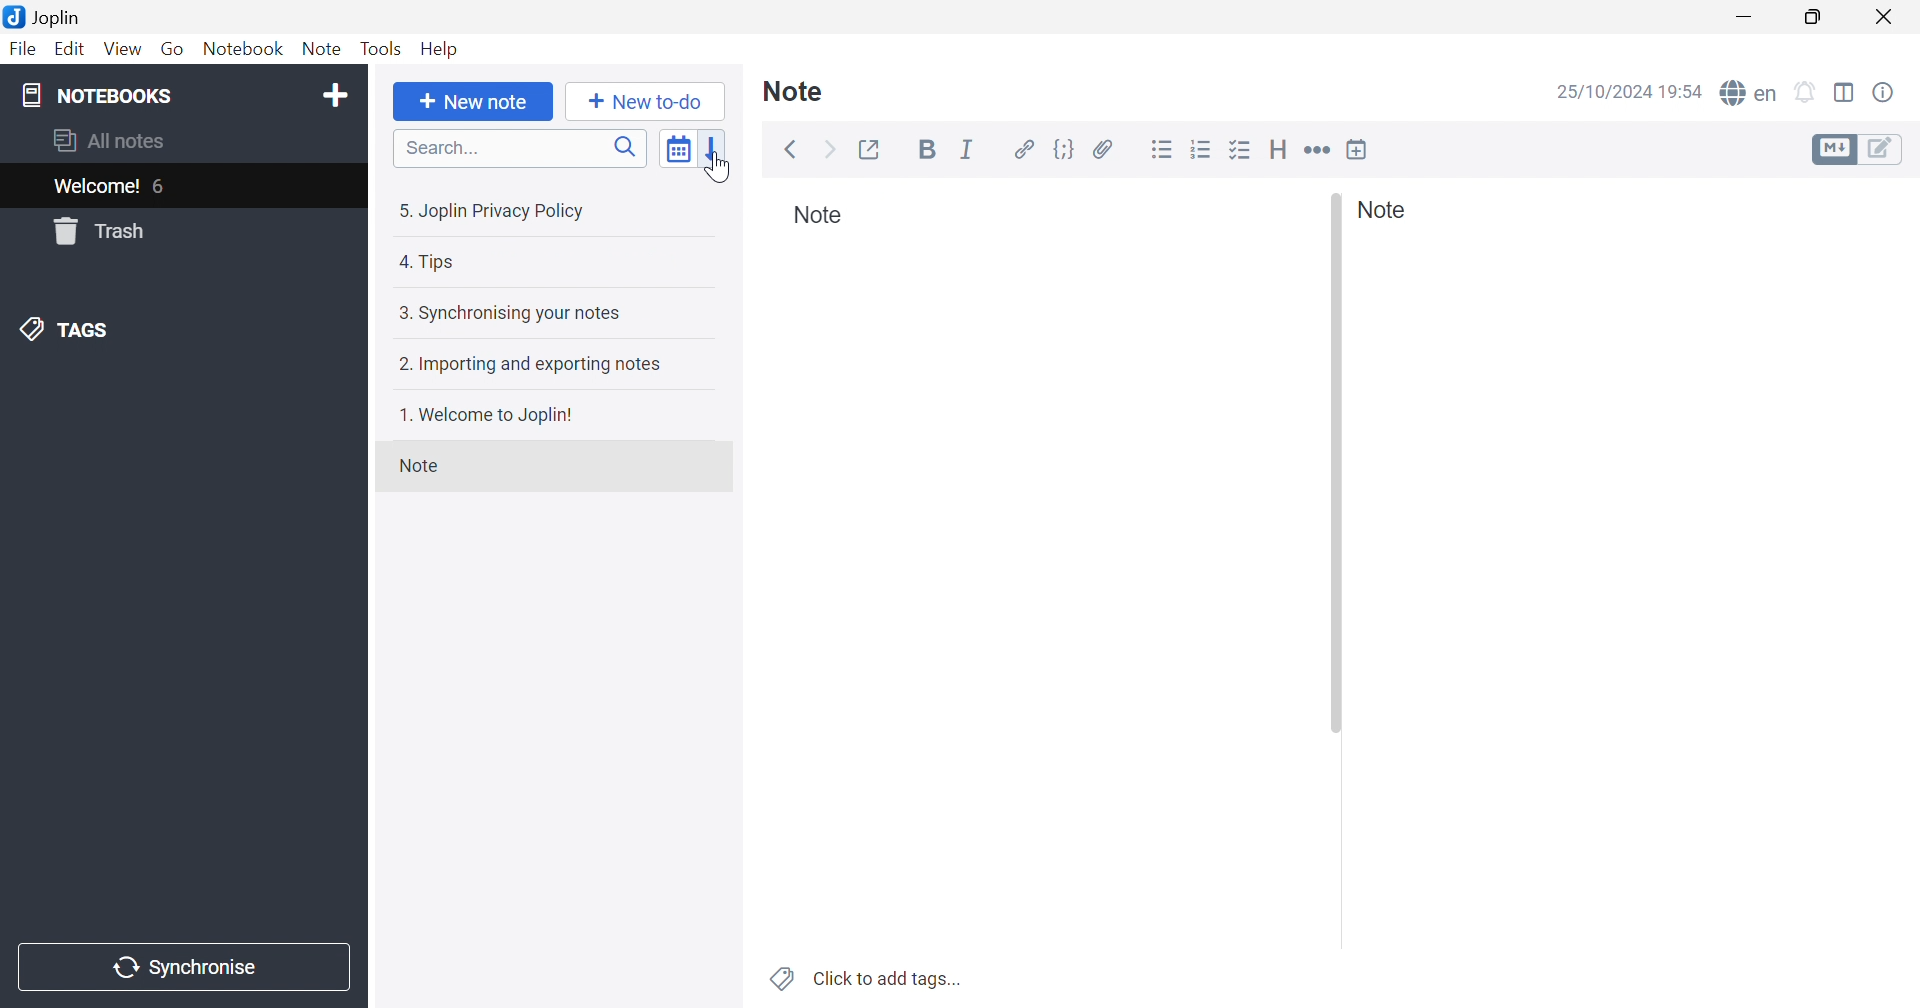  I want to click on 1. Welcome to Joplin!, so click(496, 416).